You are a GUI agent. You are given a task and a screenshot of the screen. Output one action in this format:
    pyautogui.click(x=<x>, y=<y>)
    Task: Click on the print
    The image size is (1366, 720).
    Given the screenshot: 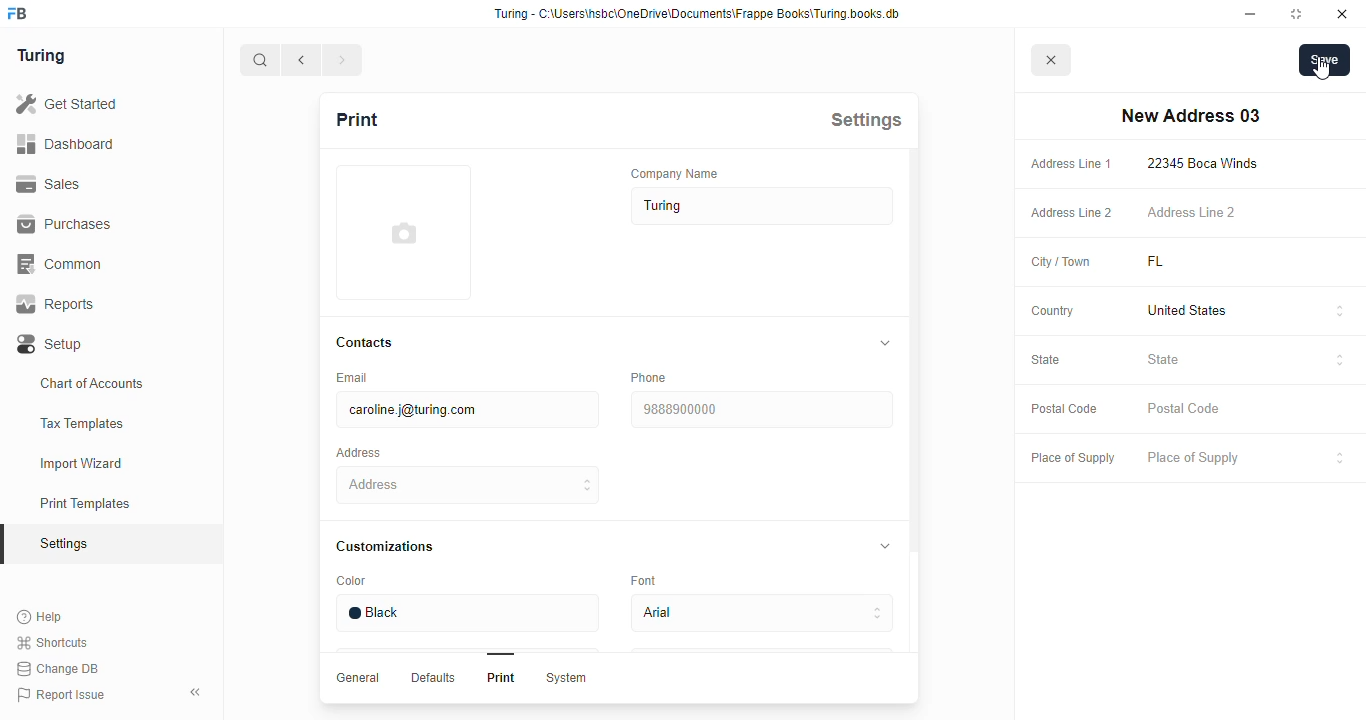 What is the action you would take?
    pyautogui.click(x=356, y=119)
    